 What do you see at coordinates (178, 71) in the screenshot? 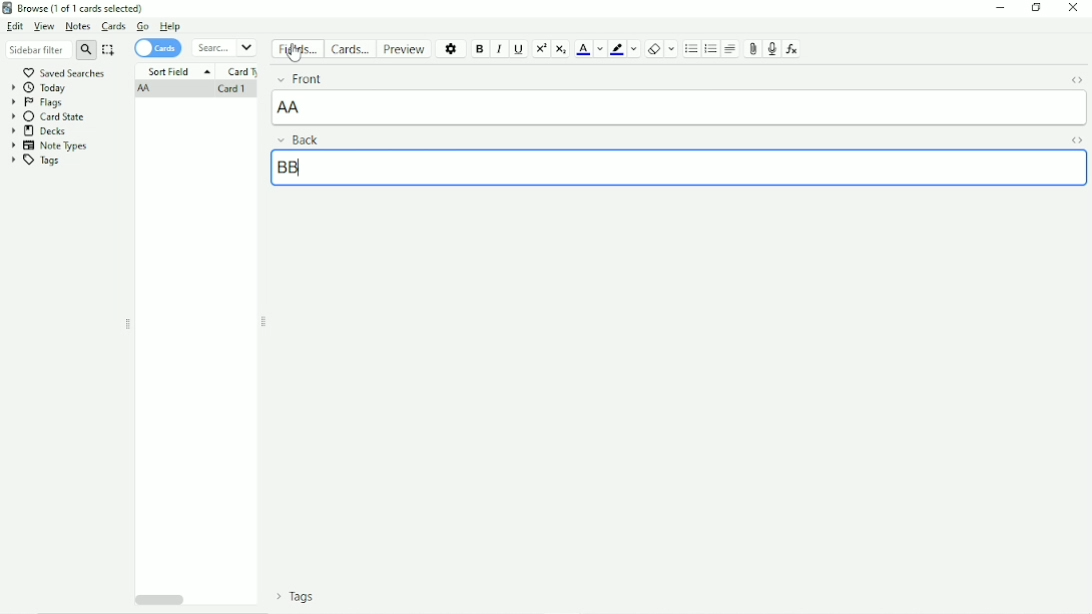
I see `Sort Field` at bounding box center [178, 71].